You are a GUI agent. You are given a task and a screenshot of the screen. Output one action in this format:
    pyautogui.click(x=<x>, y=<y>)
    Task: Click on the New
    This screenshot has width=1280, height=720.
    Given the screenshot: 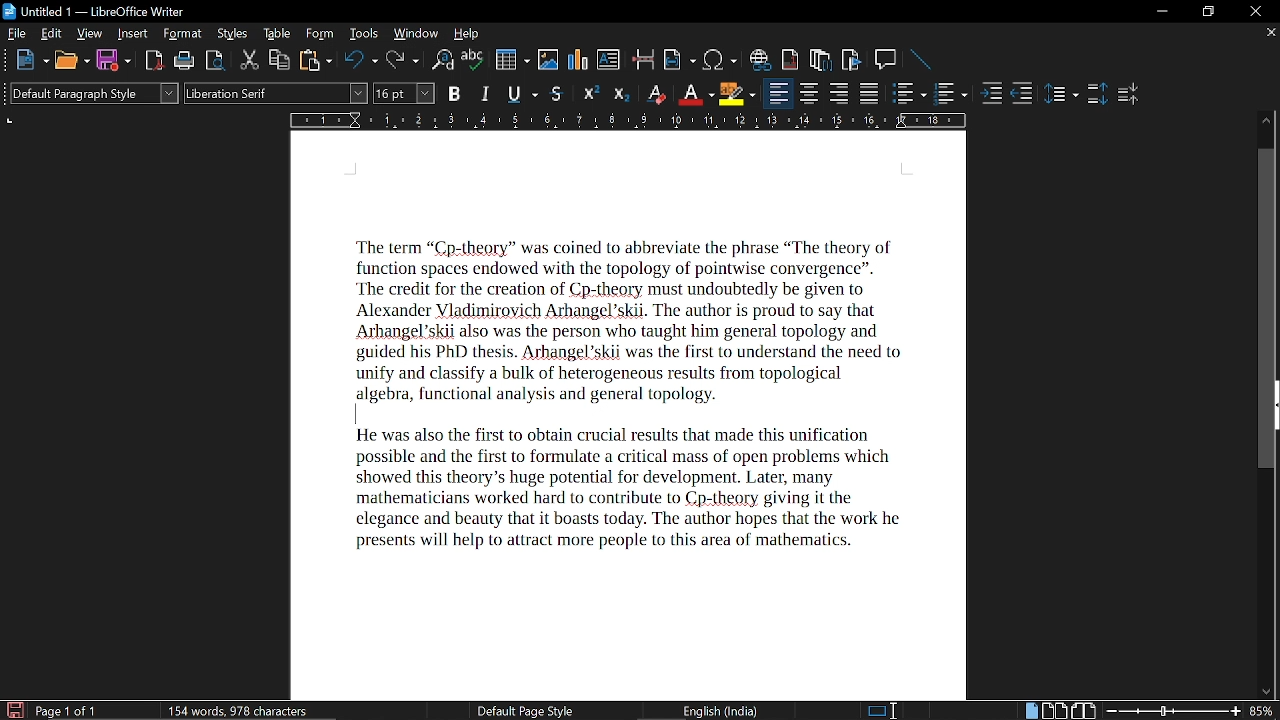 What is the action you would take?
    pyautogui.click(x=31, y=62)
    